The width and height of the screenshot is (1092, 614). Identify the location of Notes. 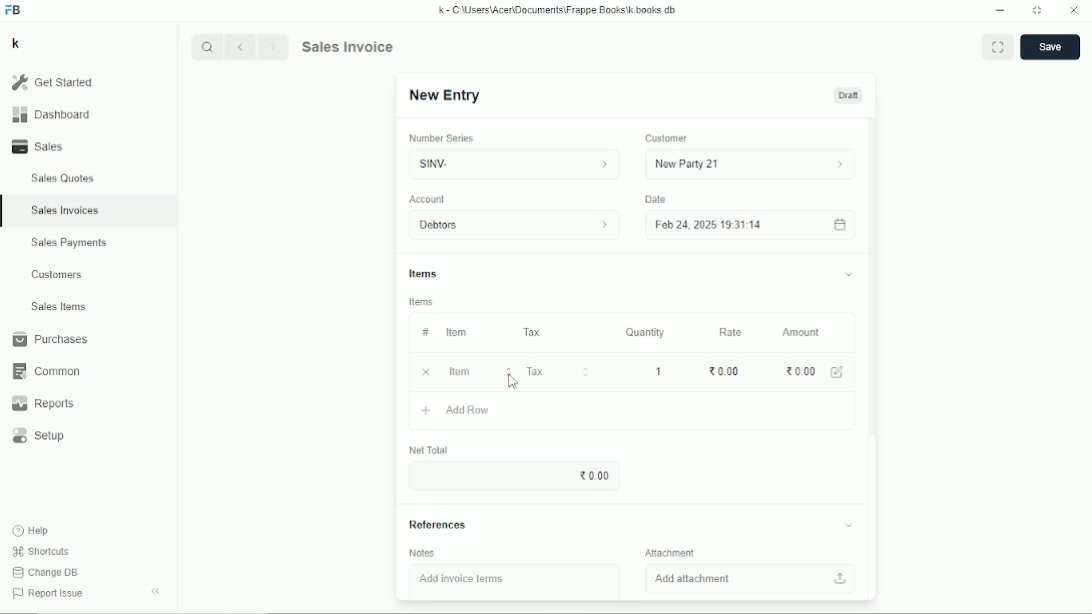
(423, 553).